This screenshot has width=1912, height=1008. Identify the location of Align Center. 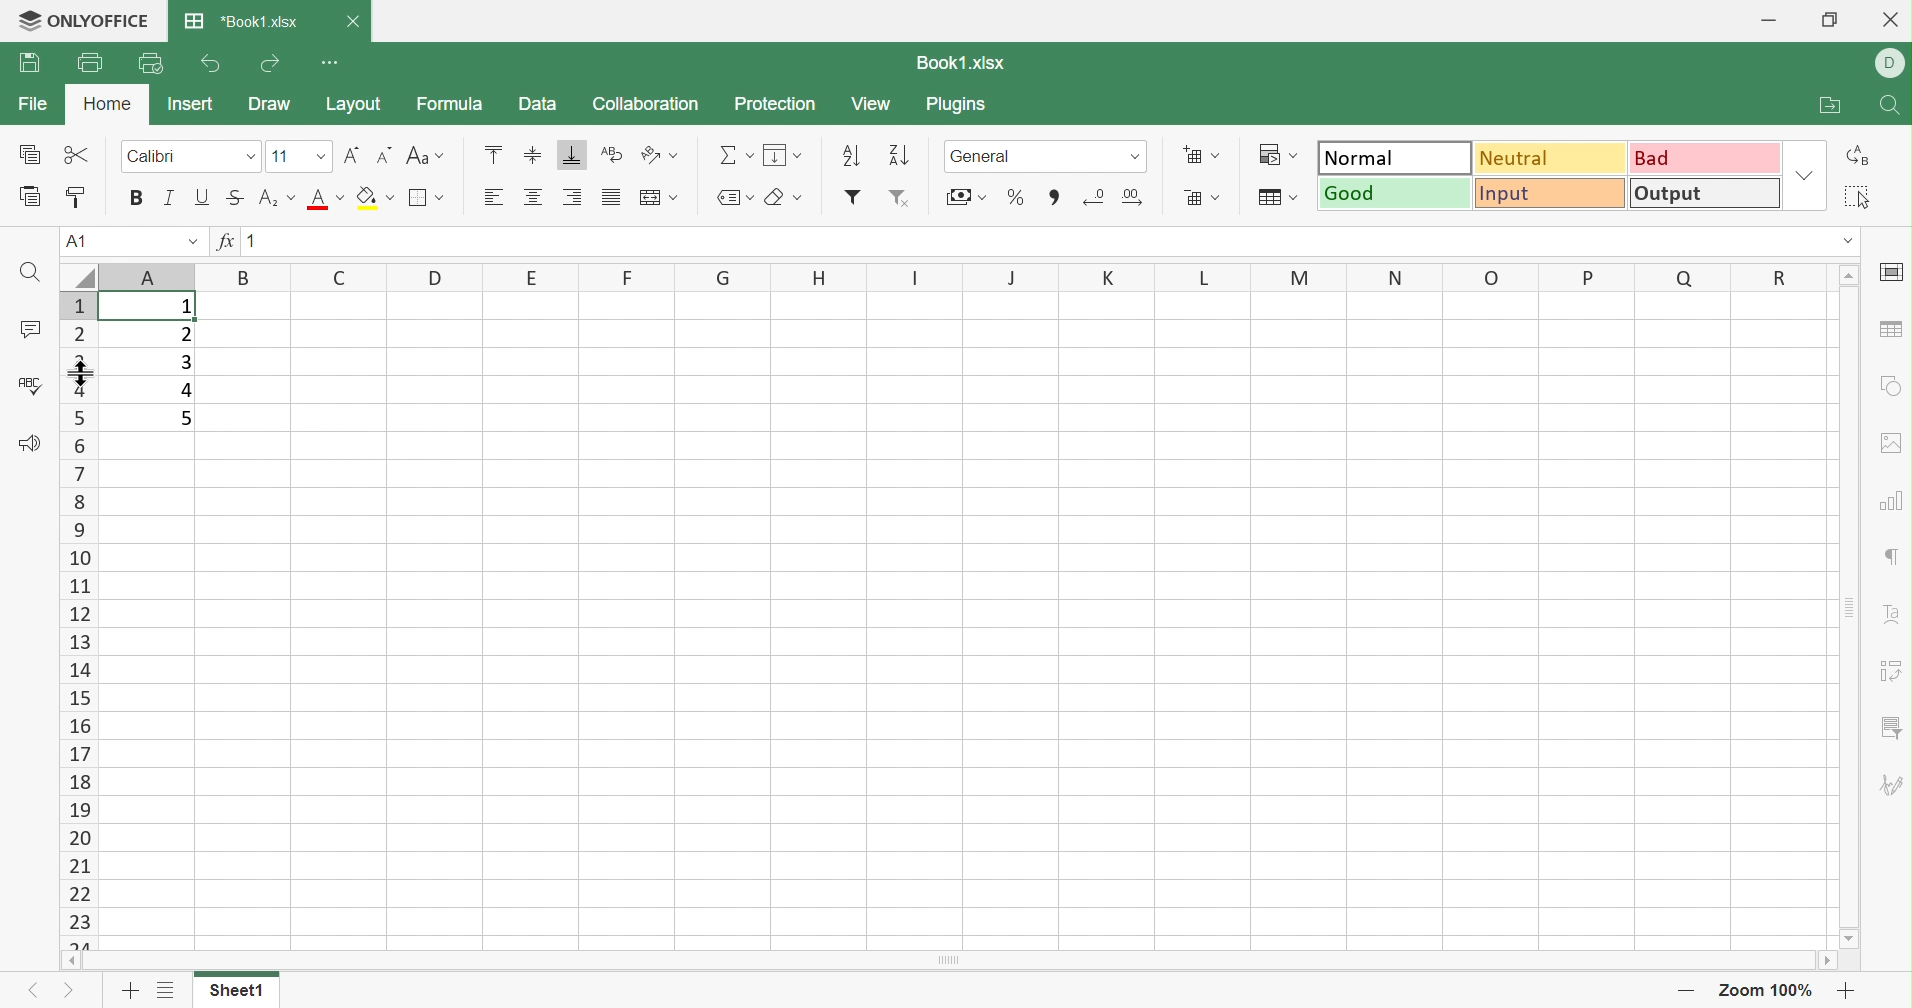
(536, 196).